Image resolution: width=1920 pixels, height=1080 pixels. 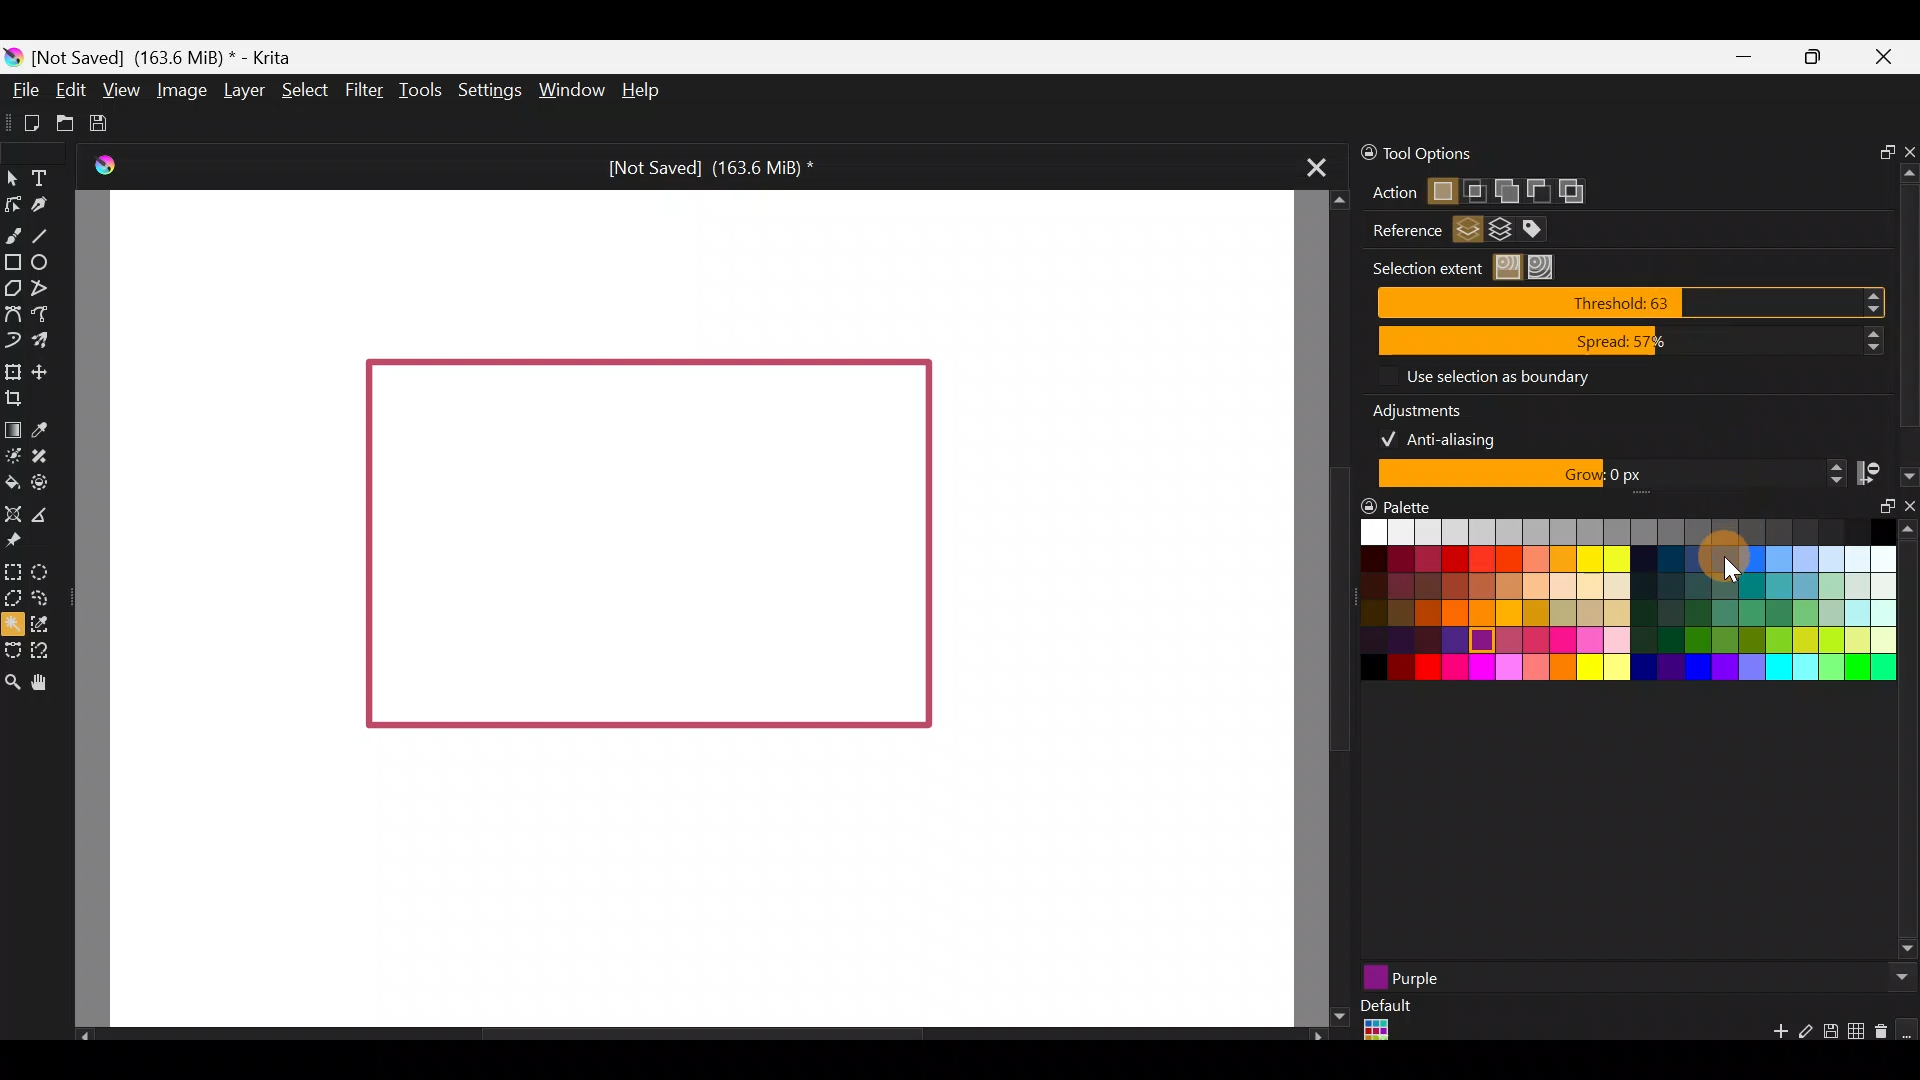 I want to click on Text tool, so click(x=41, y=175).